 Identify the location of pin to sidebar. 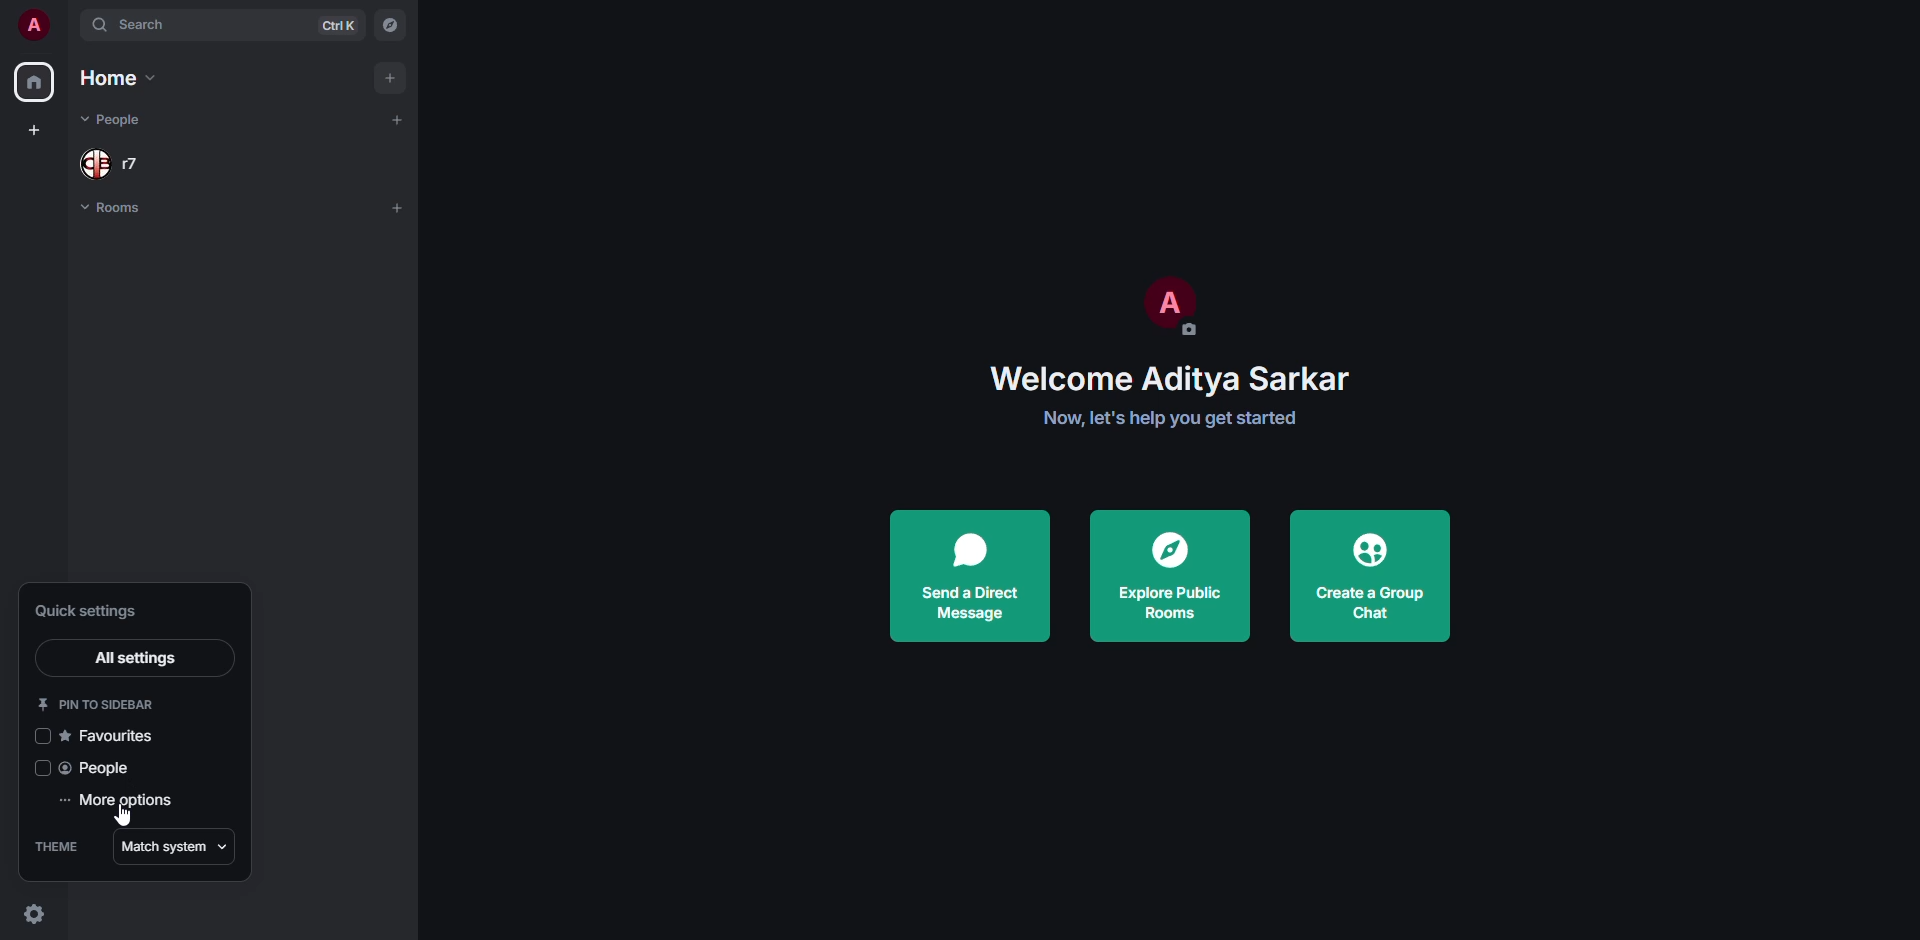
(98, 704).